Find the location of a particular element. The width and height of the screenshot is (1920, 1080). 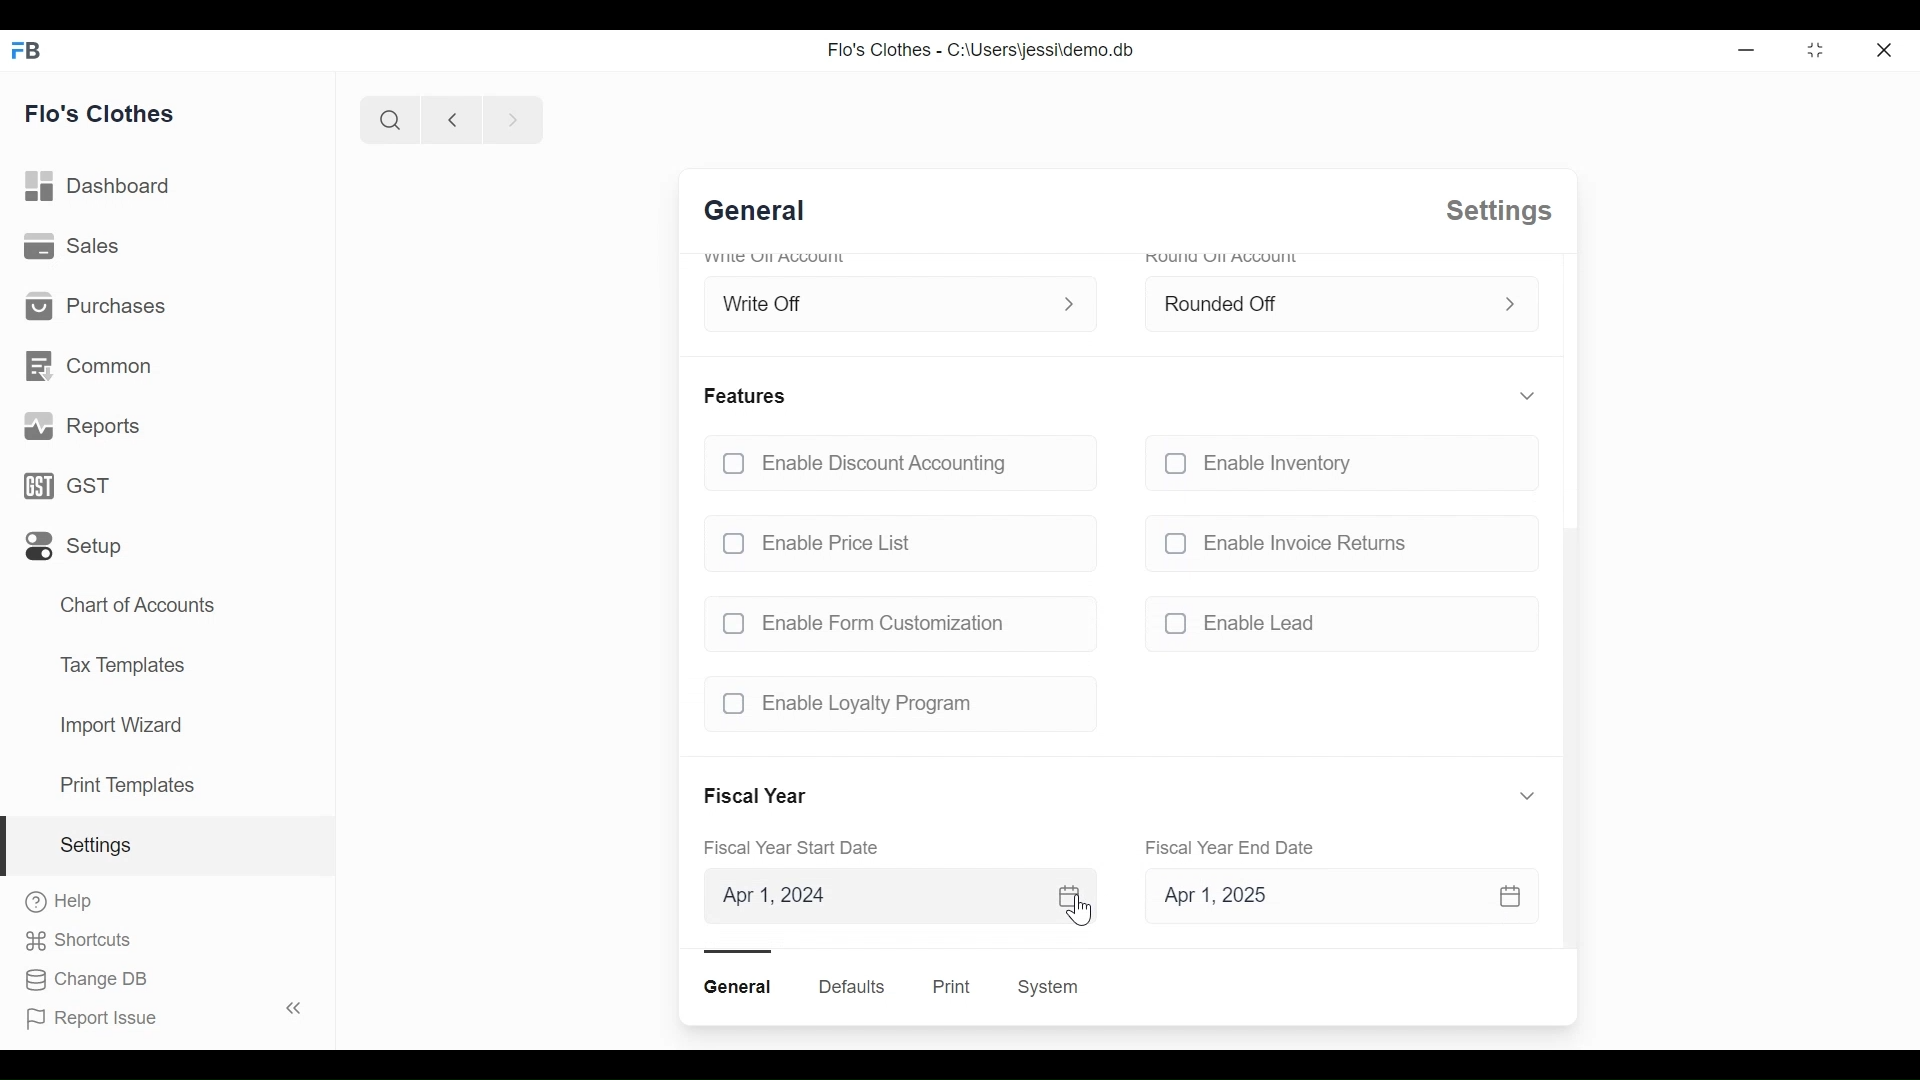

General is located at coordinates (741, 987).